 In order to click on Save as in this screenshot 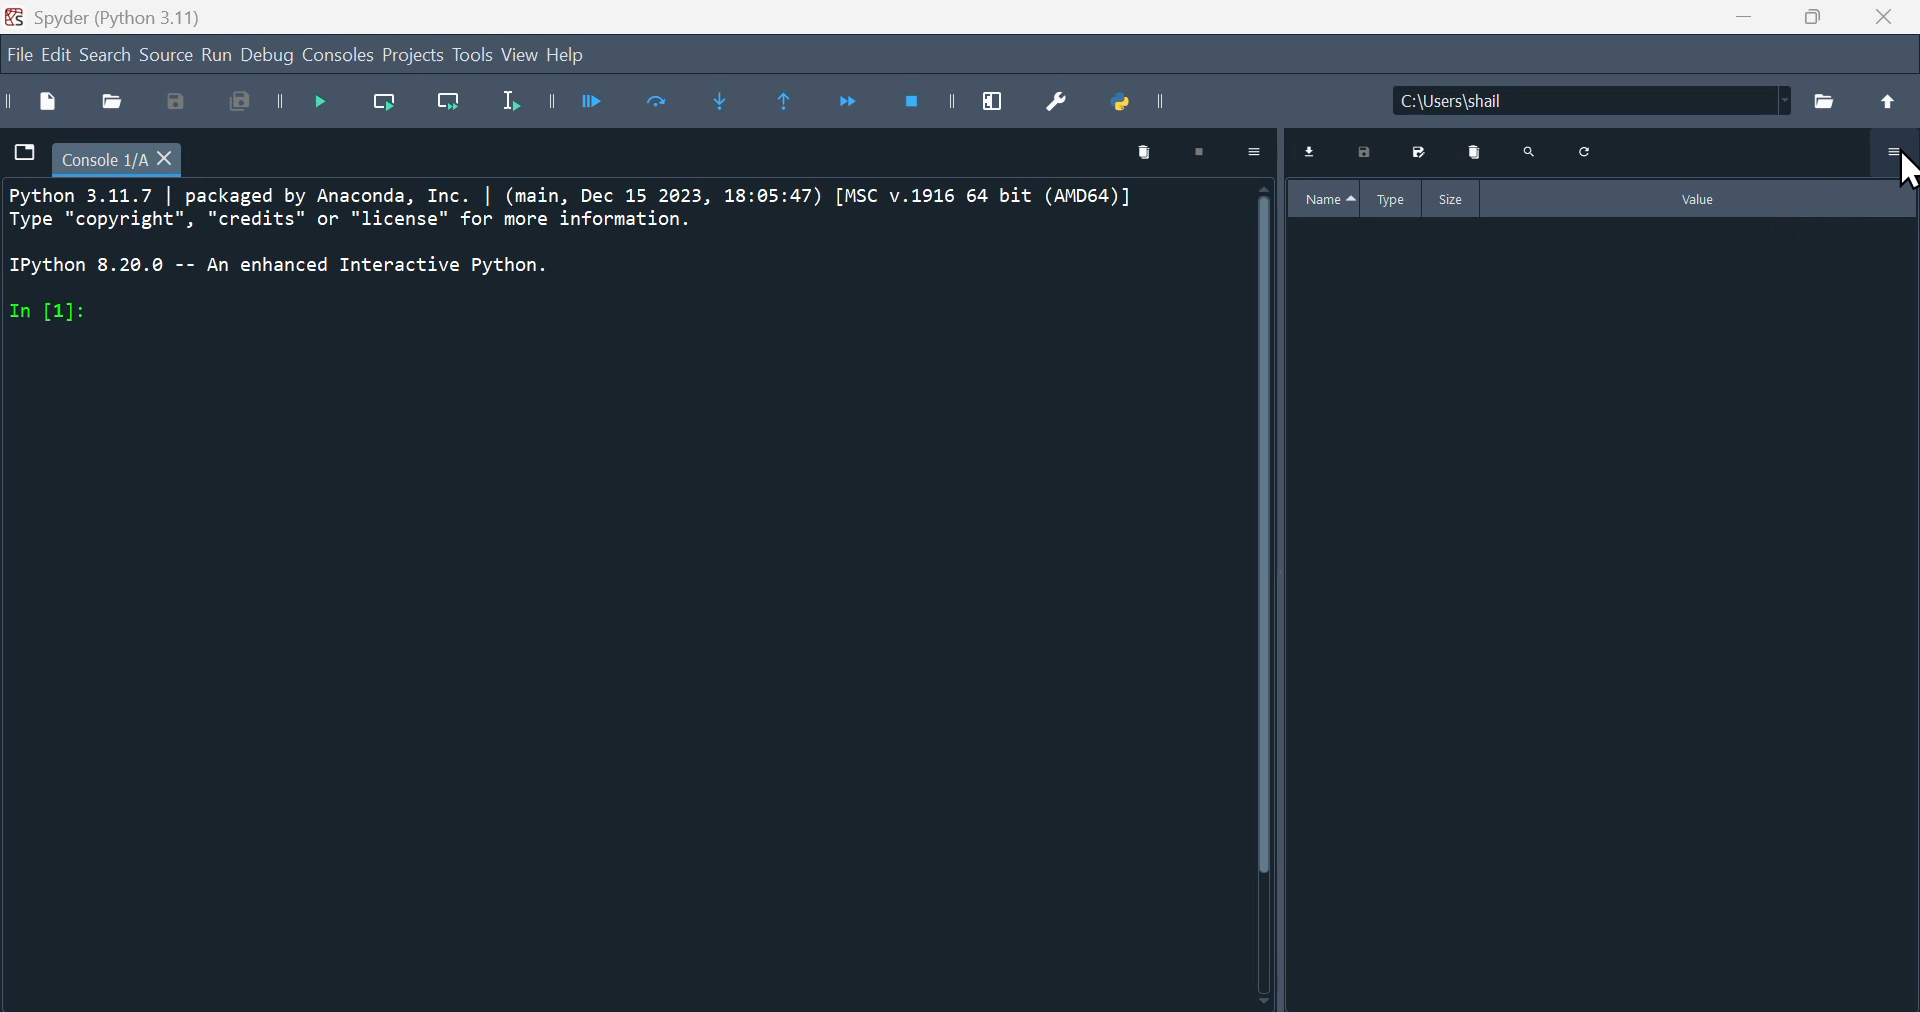, I will do `click(1416, 154)`.